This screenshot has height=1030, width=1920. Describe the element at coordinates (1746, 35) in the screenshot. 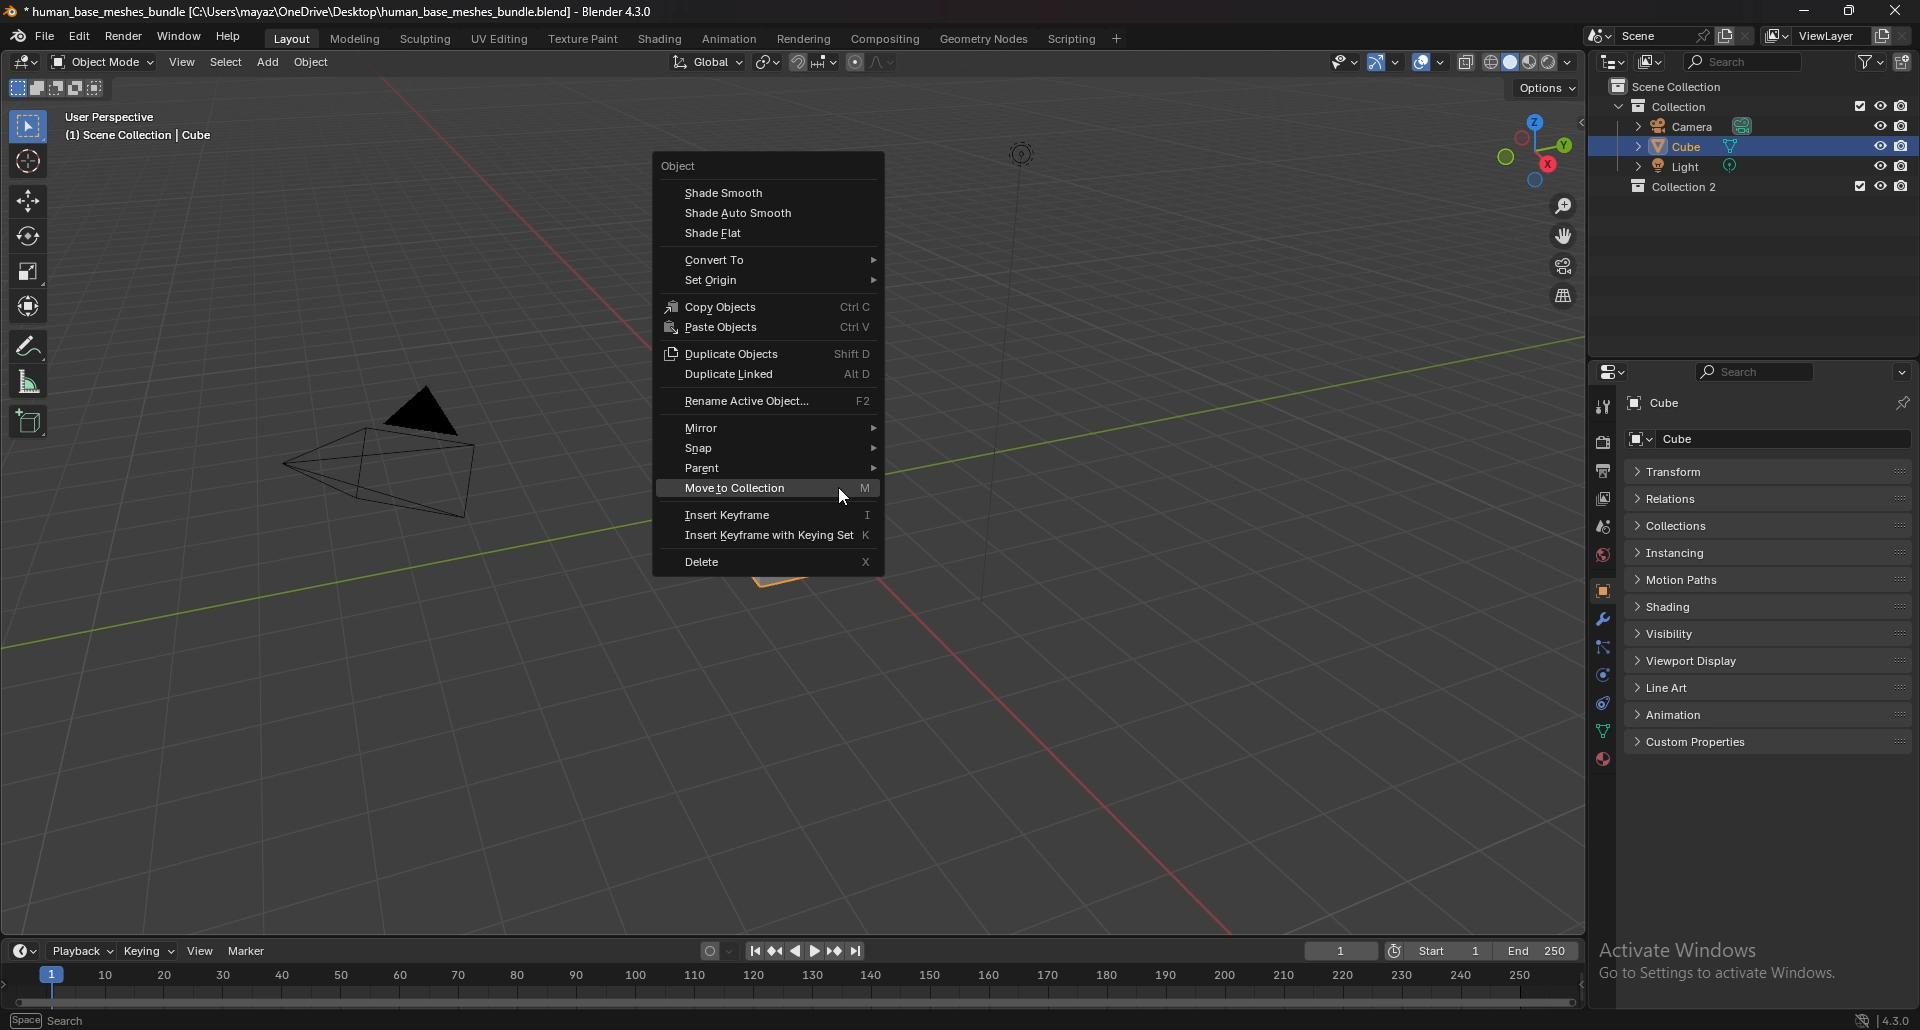

I see `delete scene` at that location.